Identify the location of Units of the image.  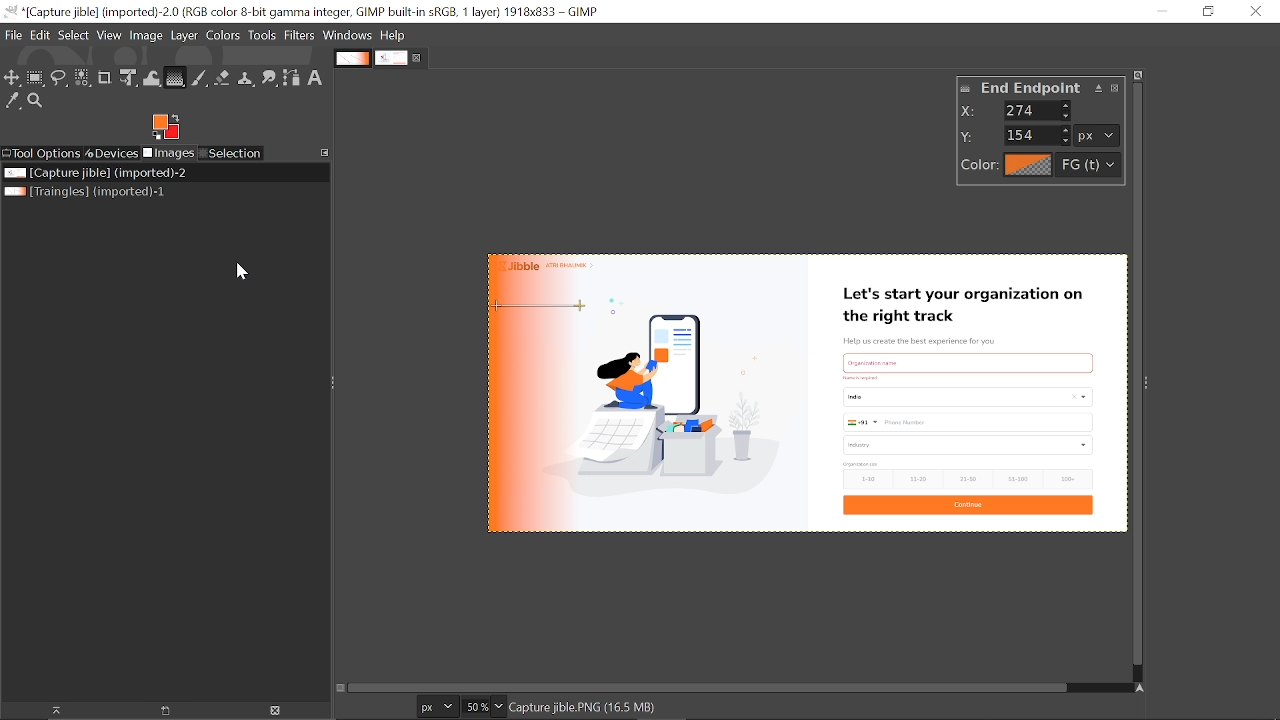
(440, 707).